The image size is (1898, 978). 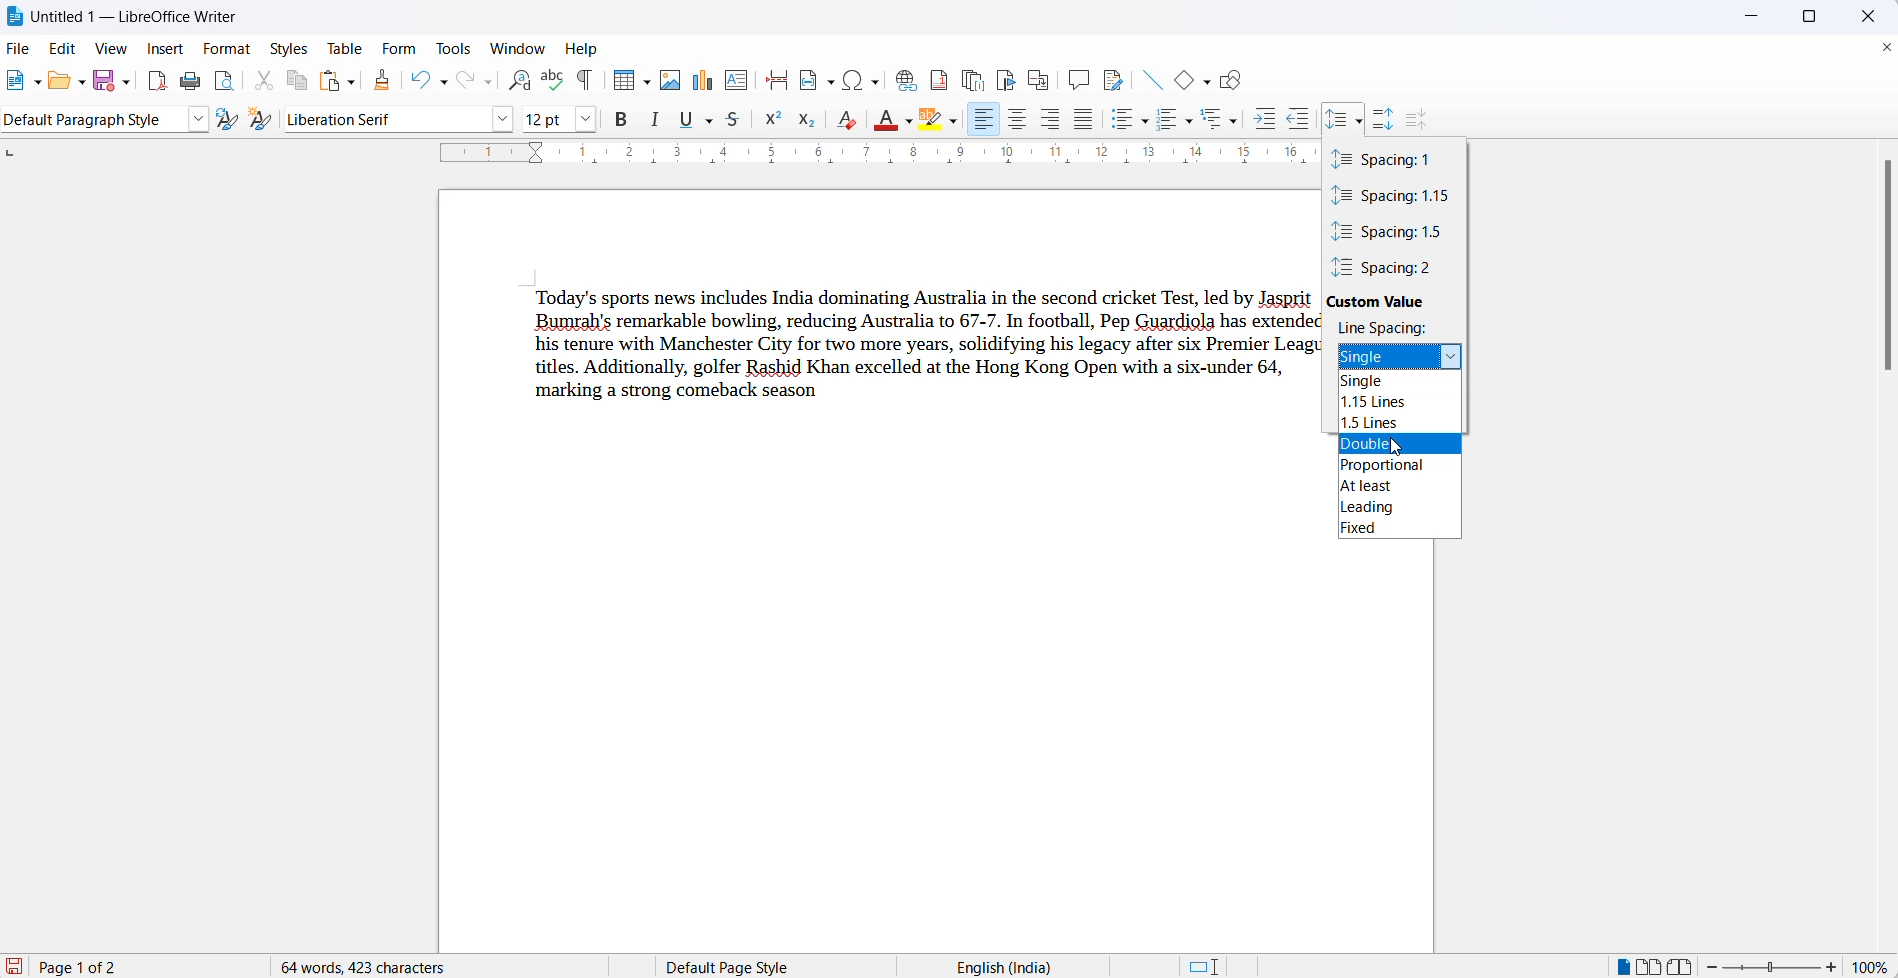 What do you see at coordinates (261, 118) in the screenshot?
I see `new style from selections` at bounding box center [261, 118].